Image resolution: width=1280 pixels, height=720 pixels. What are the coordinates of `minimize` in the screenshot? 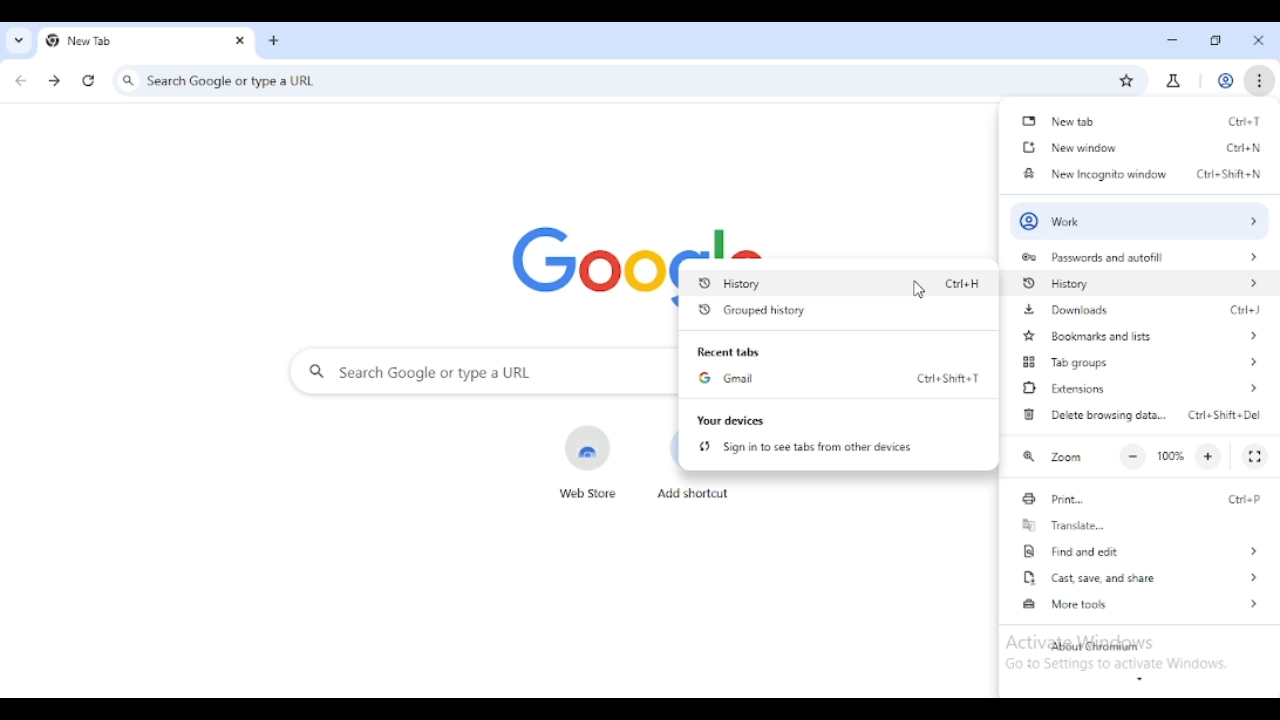 It's located at (1173, 41).